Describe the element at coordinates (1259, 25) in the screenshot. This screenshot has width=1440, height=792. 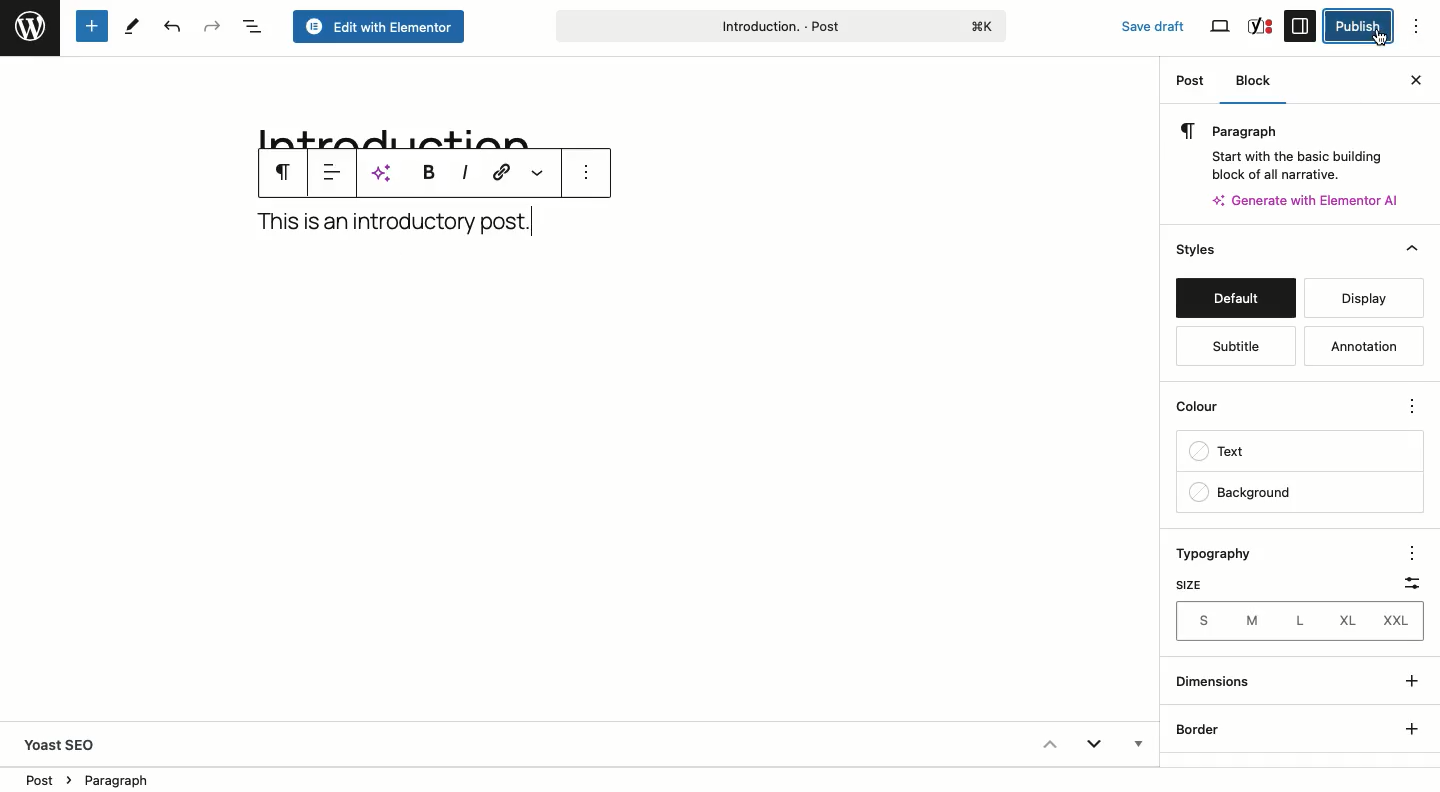
I see `Yoast` at that location.